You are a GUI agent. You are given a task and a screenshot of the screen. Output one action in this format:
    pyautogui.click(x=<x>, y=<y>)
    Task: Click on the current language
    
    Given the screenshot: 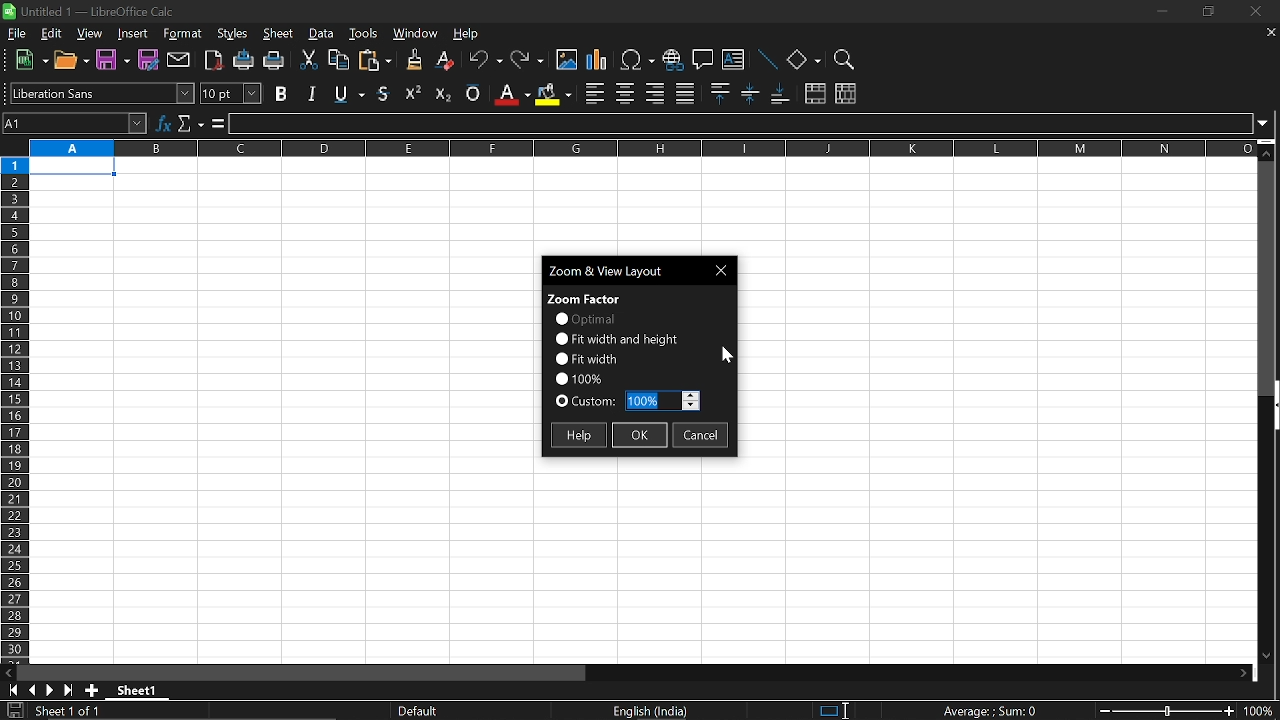 What is the action you would take?
    pyautogui.click(x=652, y=711)
    